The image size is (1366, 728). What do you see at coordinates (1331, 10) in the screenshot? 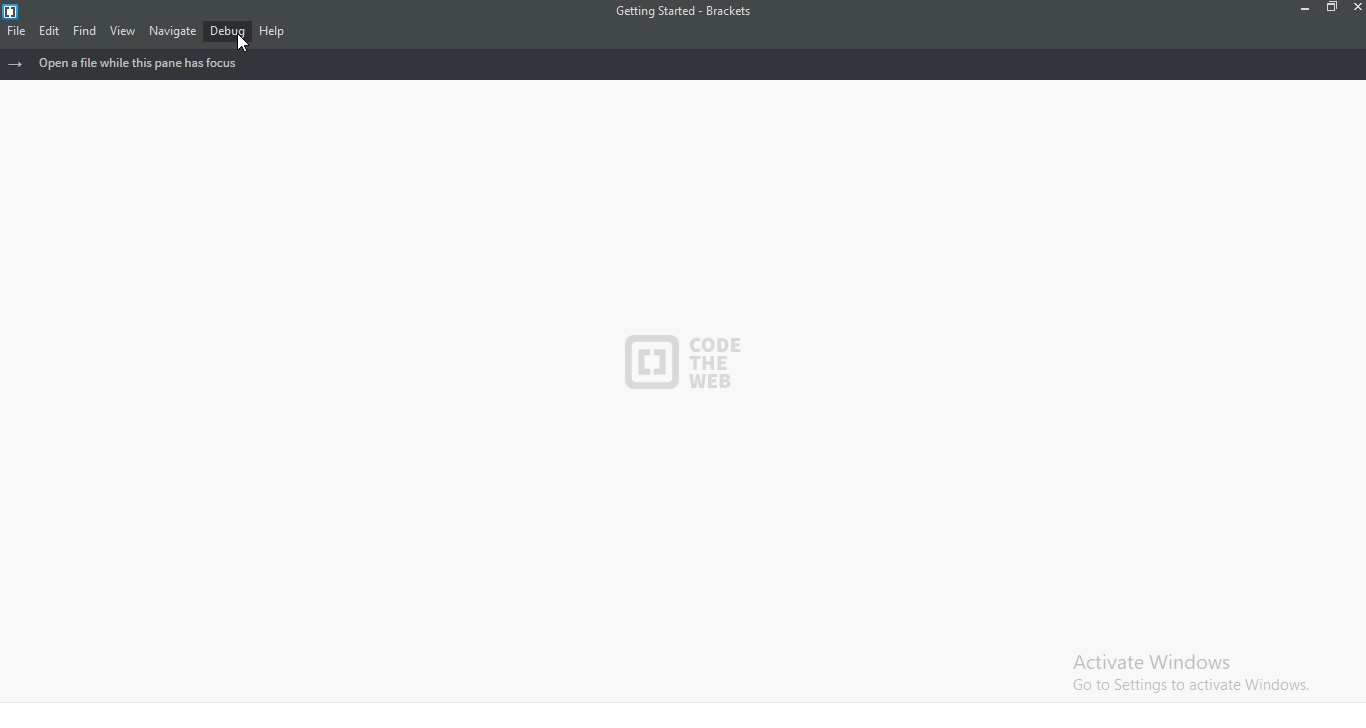
I see `restore` at bounding box center [1331, 10].